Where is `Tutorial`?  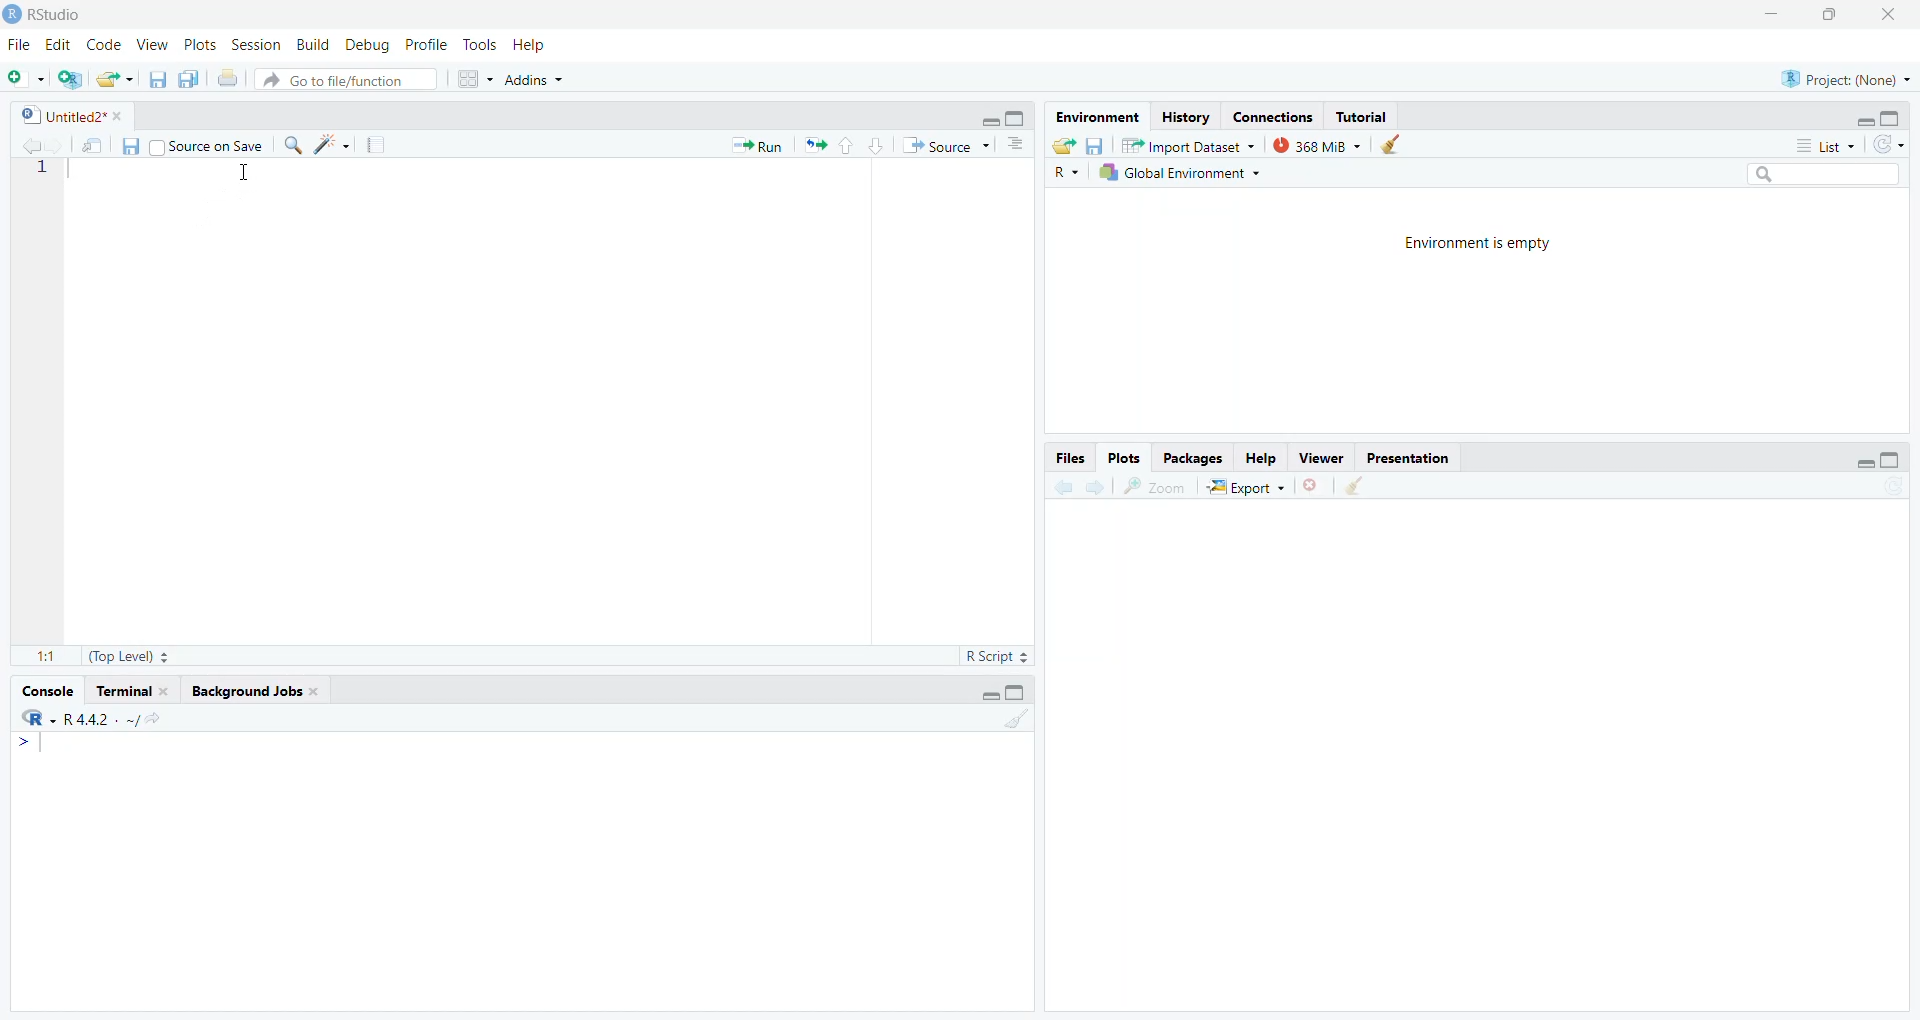 Tutorial is located at coordinates (1366, 115).